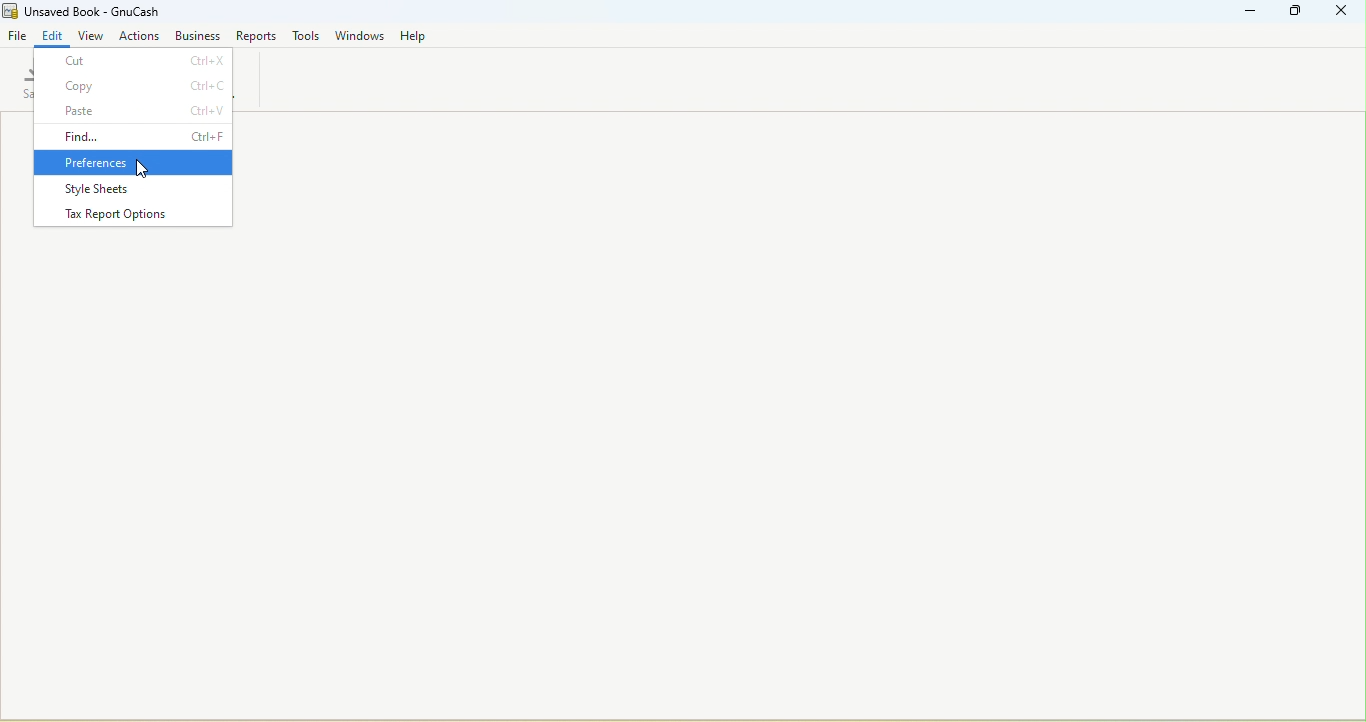  What do you see at coordinates (142, 170) in the screenshot?
I see `cursor` at bounding box center [142, 170].